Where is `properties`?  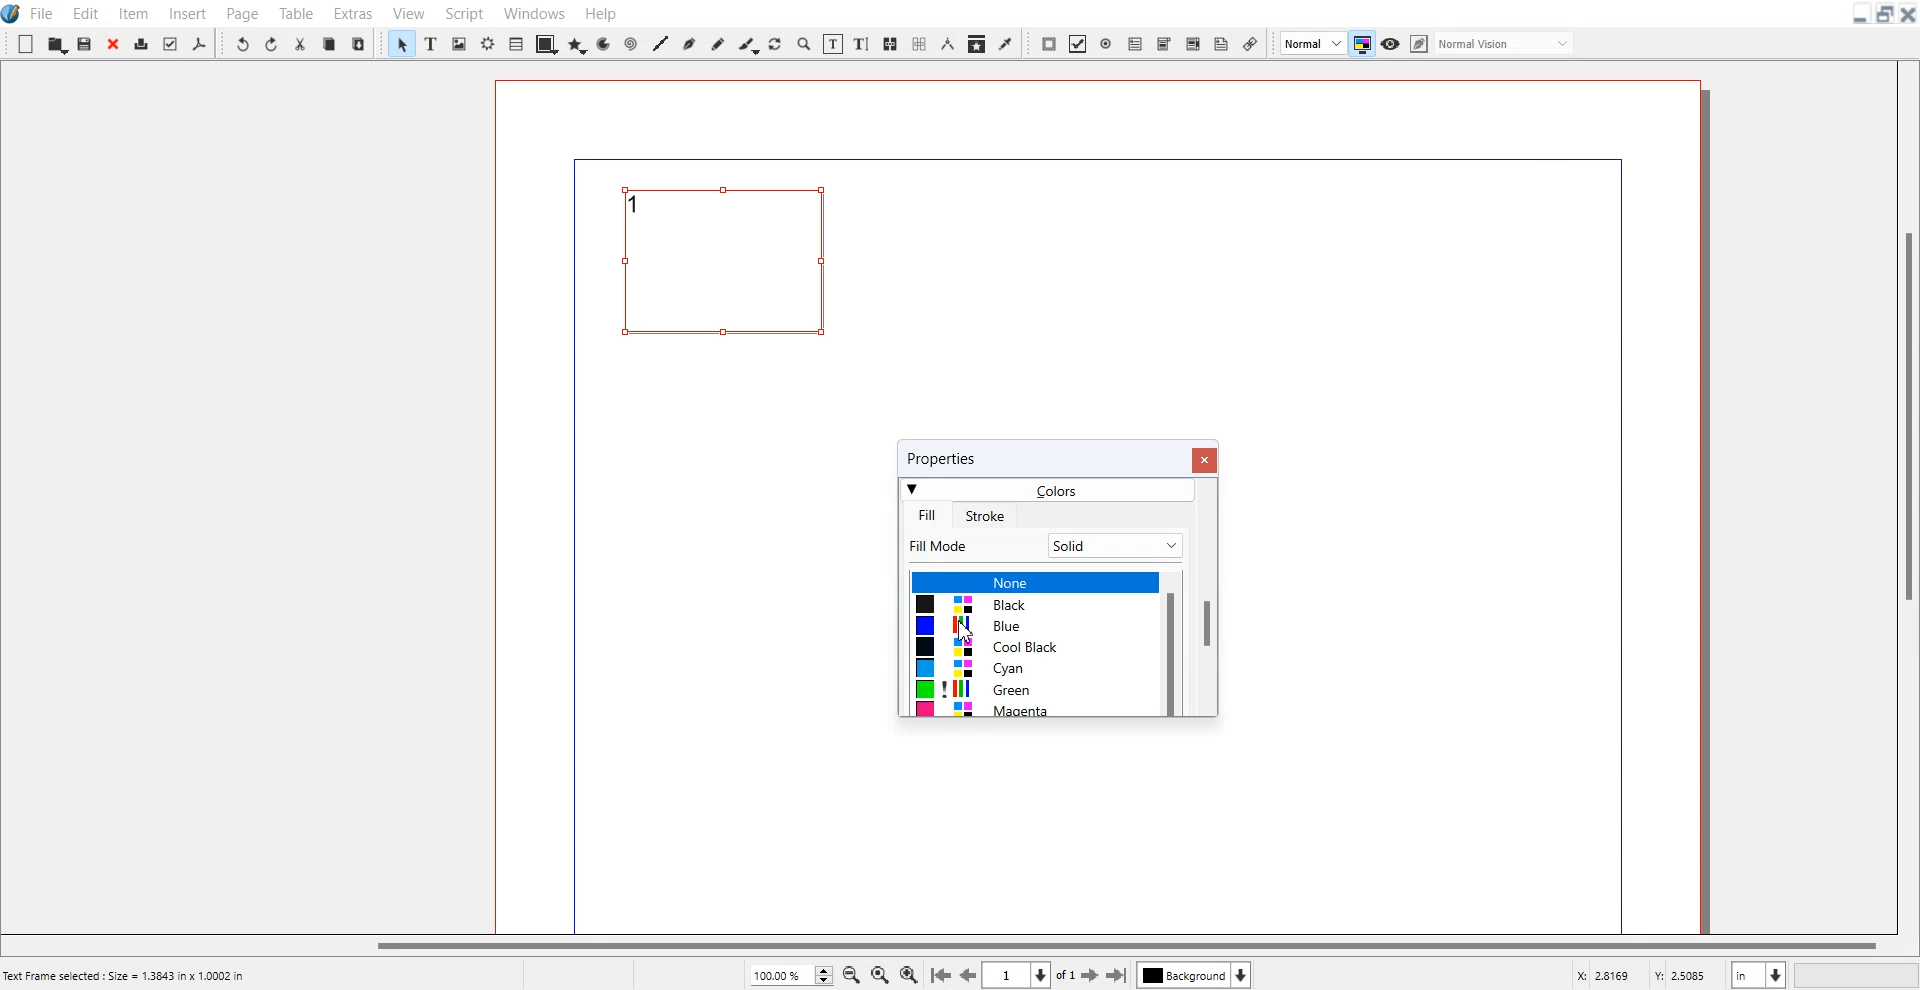
properties is located at coordinates (950, 459).